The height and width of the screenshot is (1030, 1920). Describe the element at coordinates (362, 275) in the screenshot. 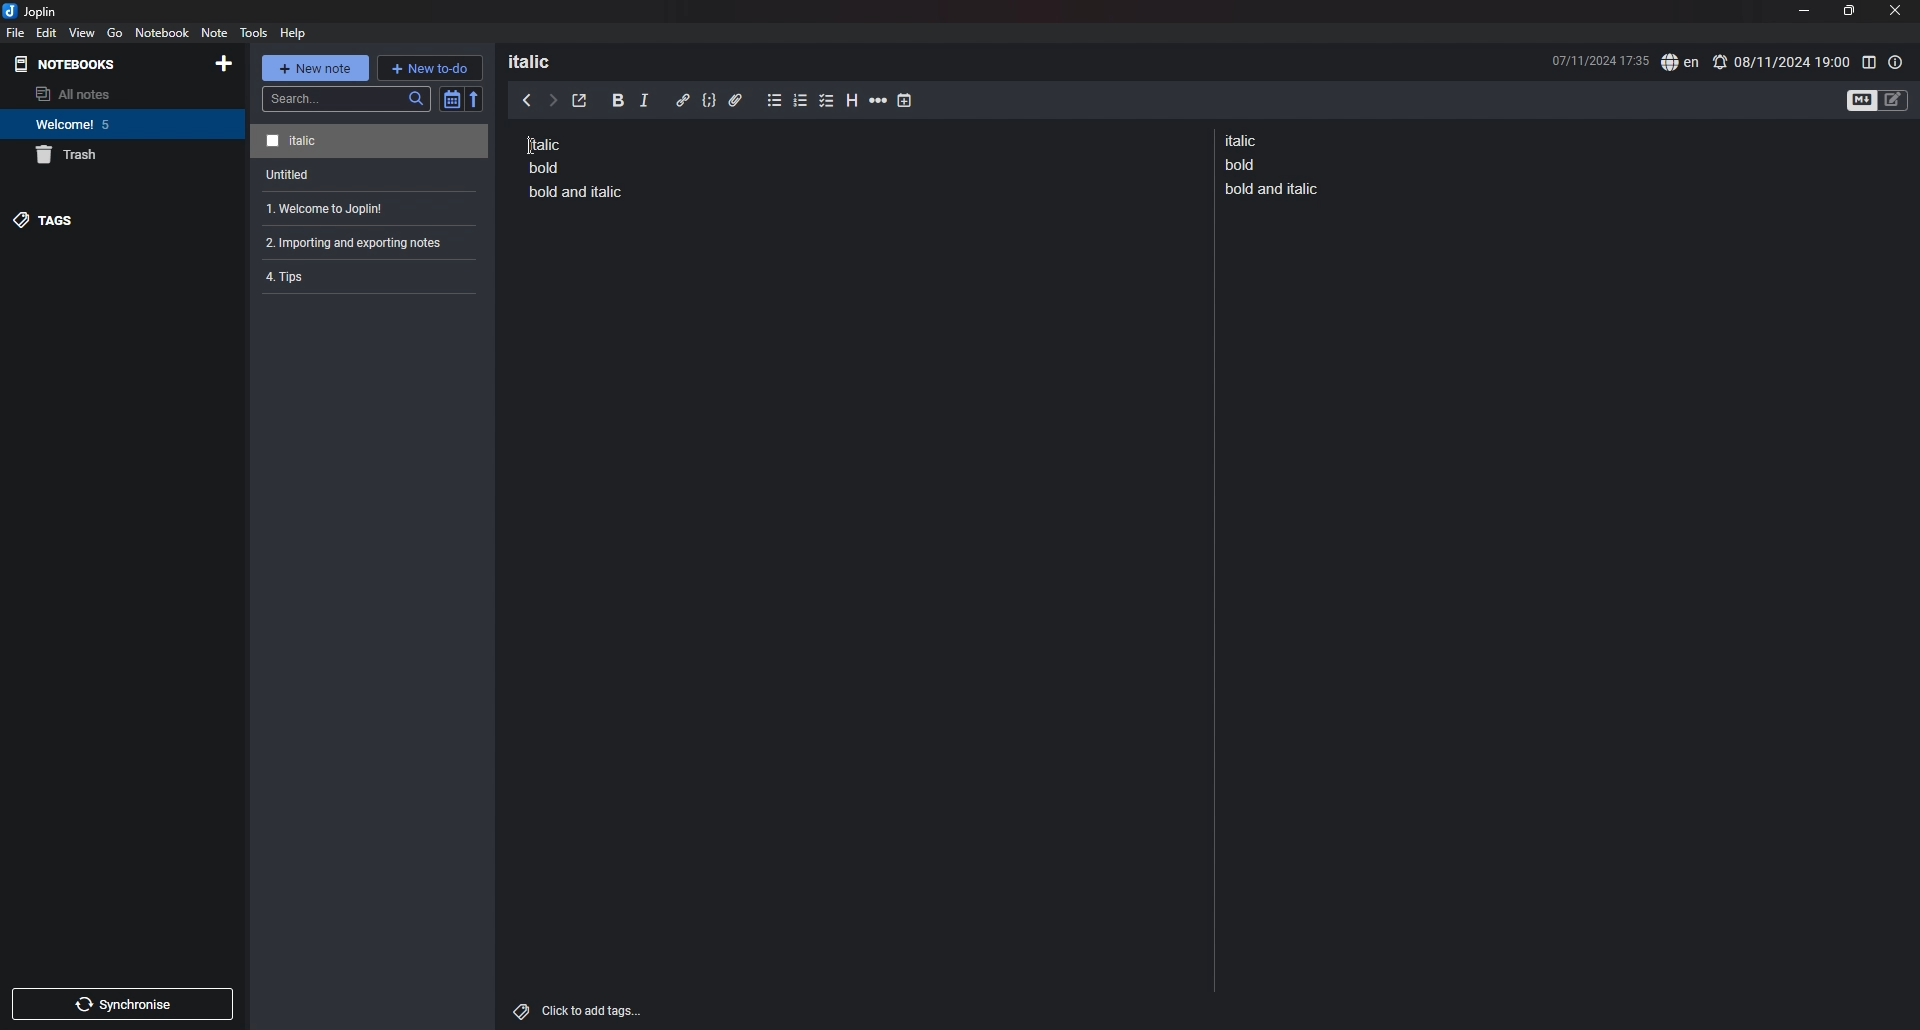

I see `note` at that location.